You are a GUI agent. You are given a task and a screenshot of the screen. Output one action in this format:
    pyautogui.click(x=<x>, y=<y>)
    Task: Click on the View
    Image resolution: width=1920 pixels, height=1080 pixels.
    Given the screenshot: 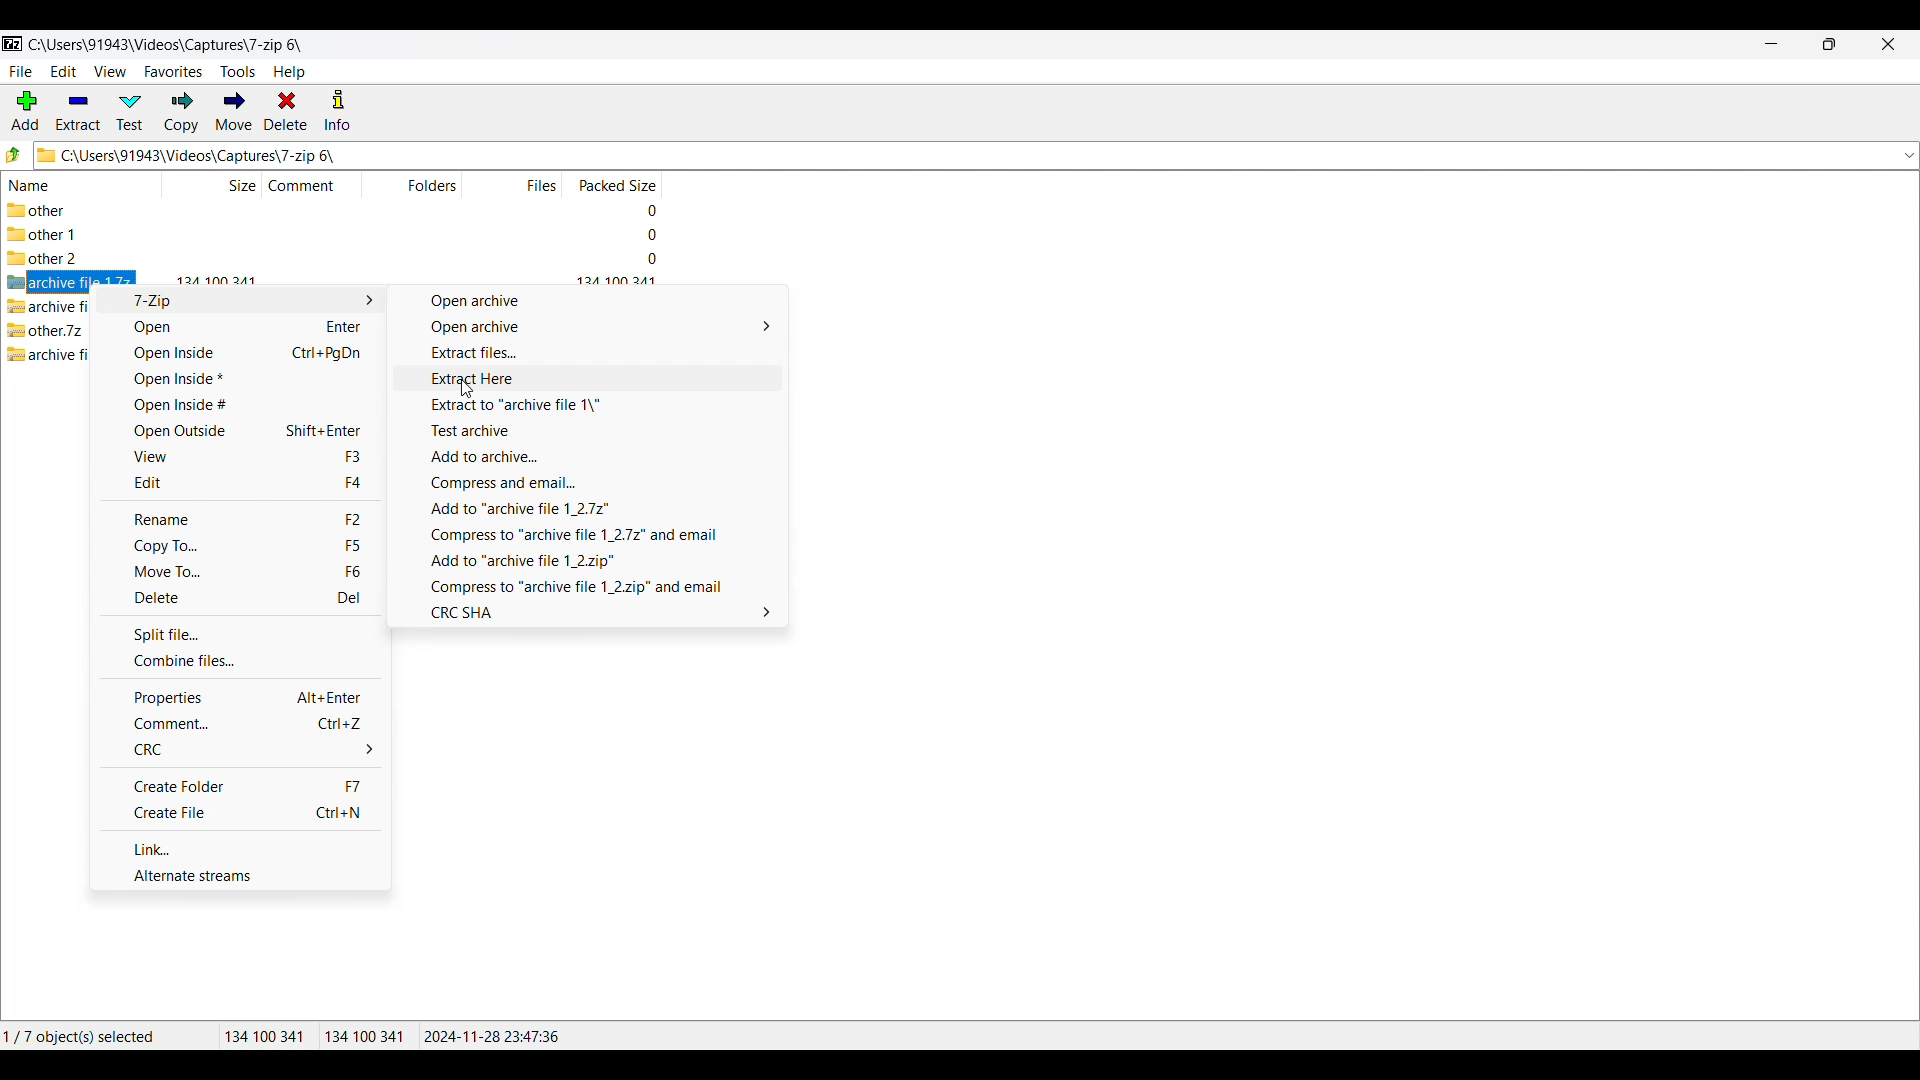 What is the action you would take?
    pyautogui.click(x=238, y=456)
    